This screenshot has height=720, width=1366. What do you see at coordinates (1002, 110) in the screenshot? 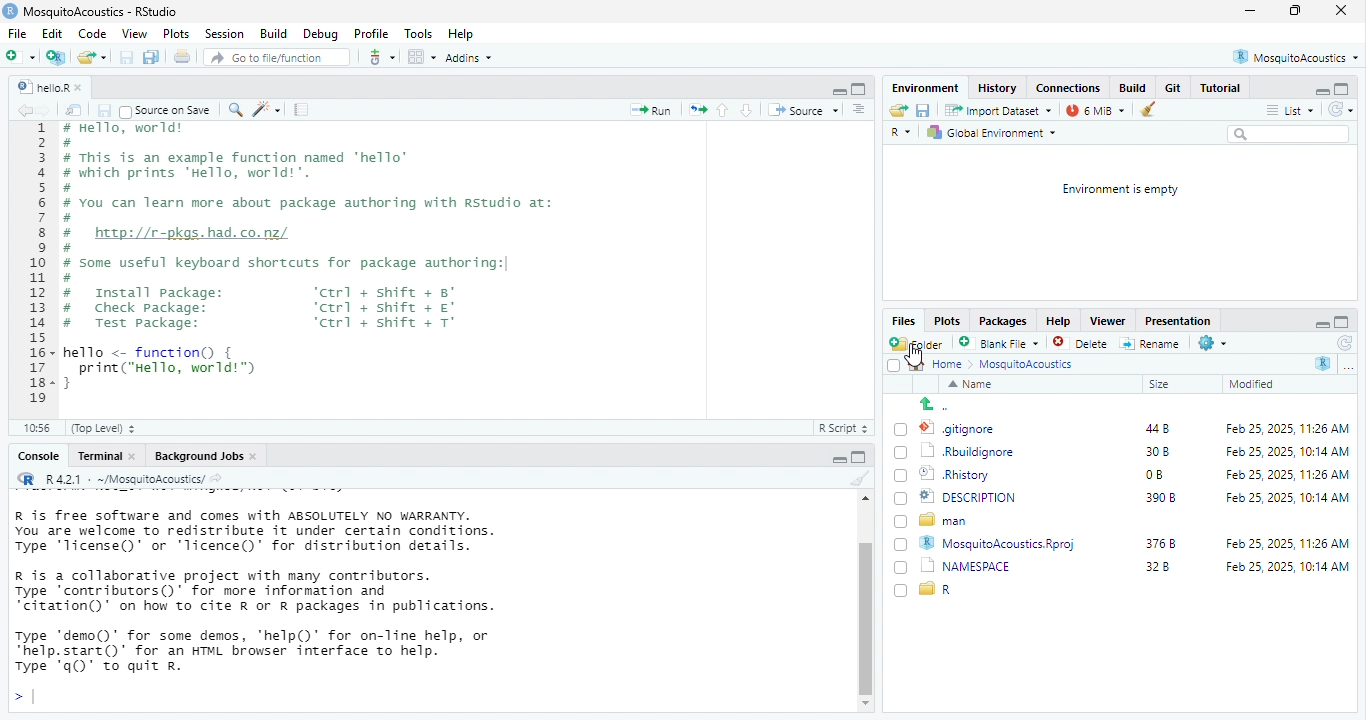
I see `import Dataset ~` at bounding box center [1002, 110].